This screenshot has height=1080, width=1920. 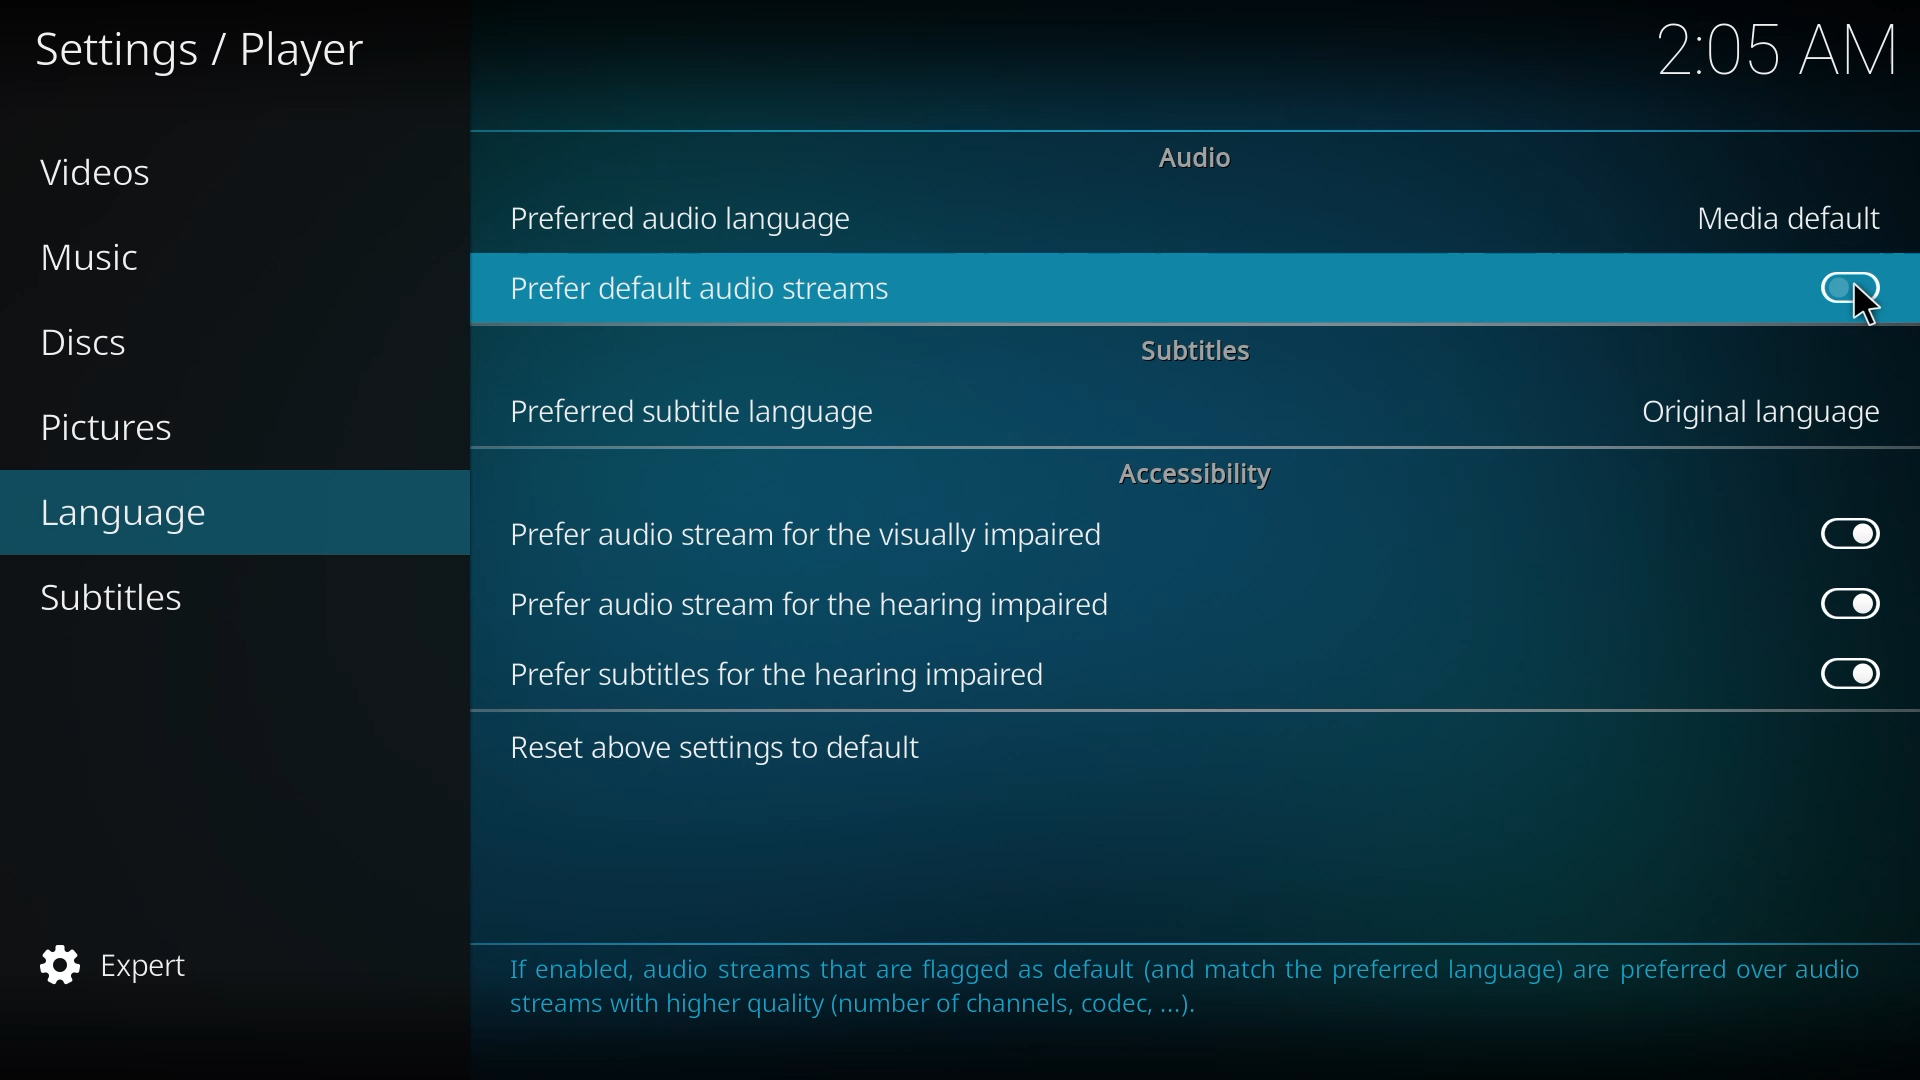 What do you see at coordinates (1758, 414) in the screenshot?
I see `original language` at bounding box center [1758, 414].